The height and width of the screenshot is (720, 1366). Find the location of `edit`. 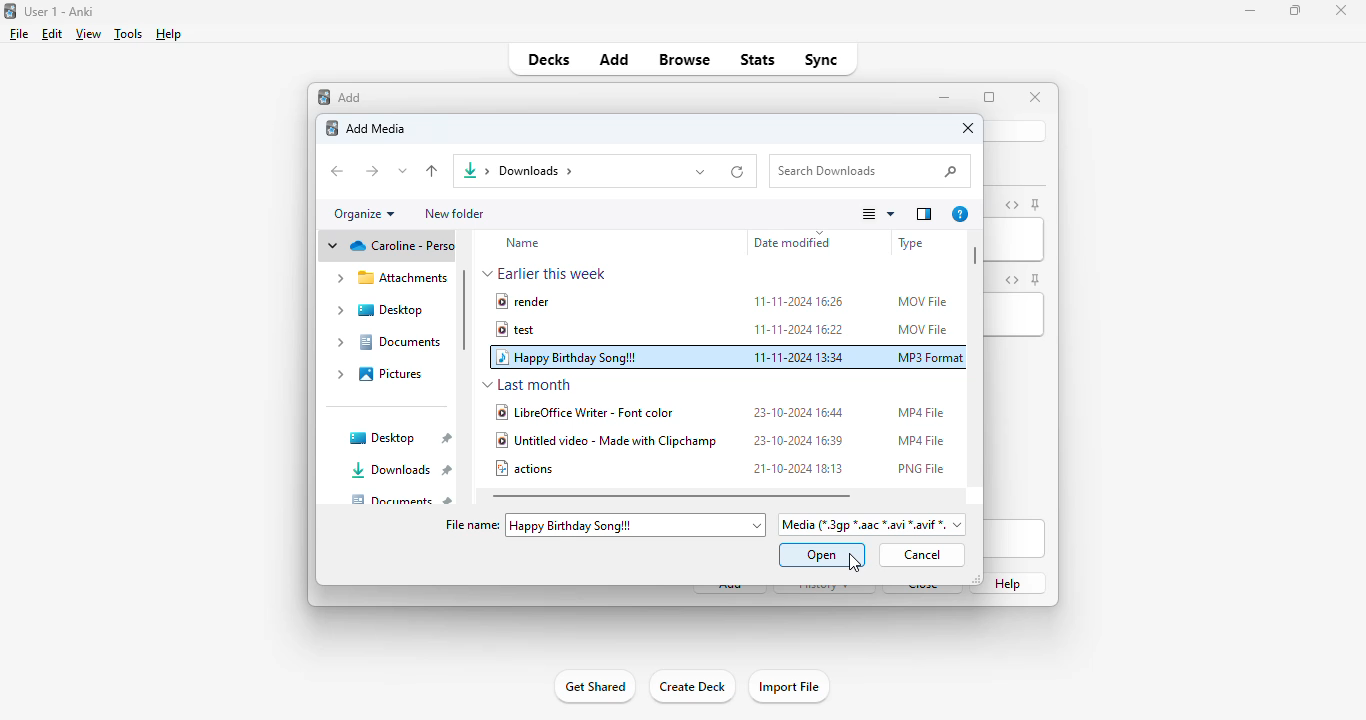

edit is located at coordinates (53, 33).